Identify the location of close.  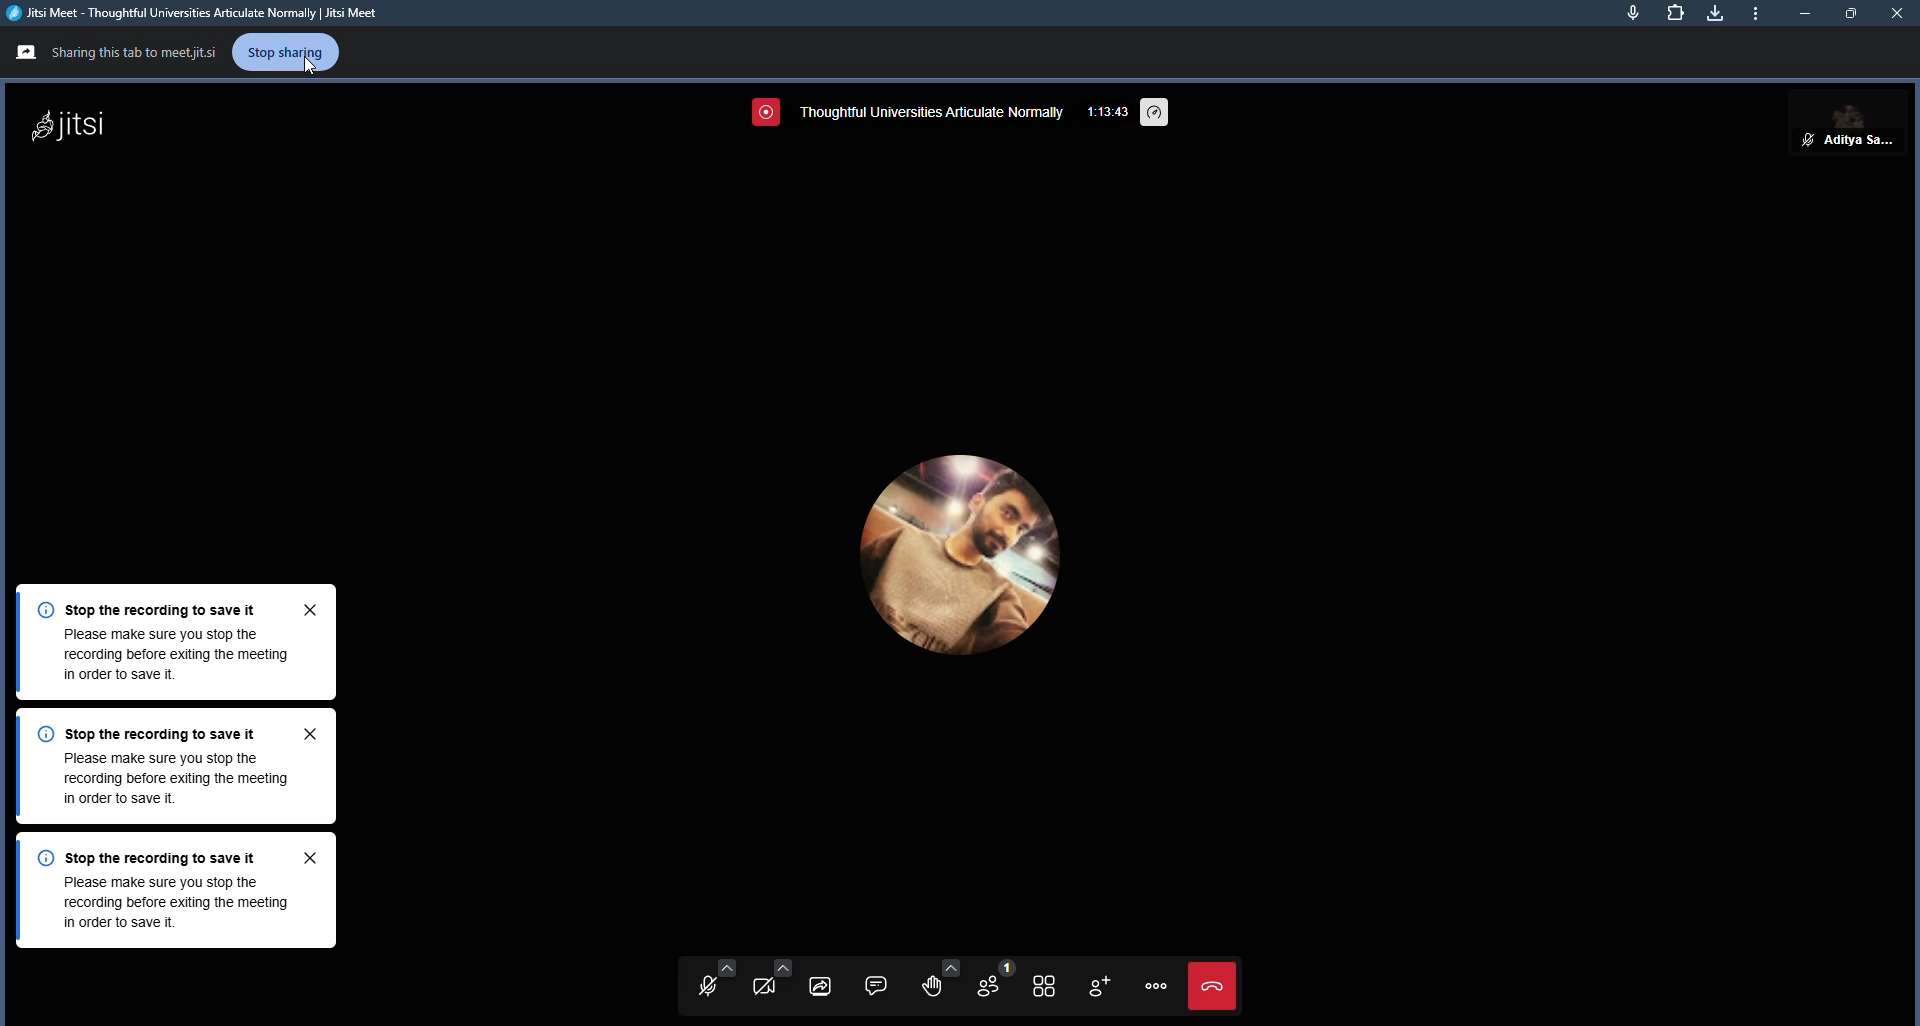
(314, 608).